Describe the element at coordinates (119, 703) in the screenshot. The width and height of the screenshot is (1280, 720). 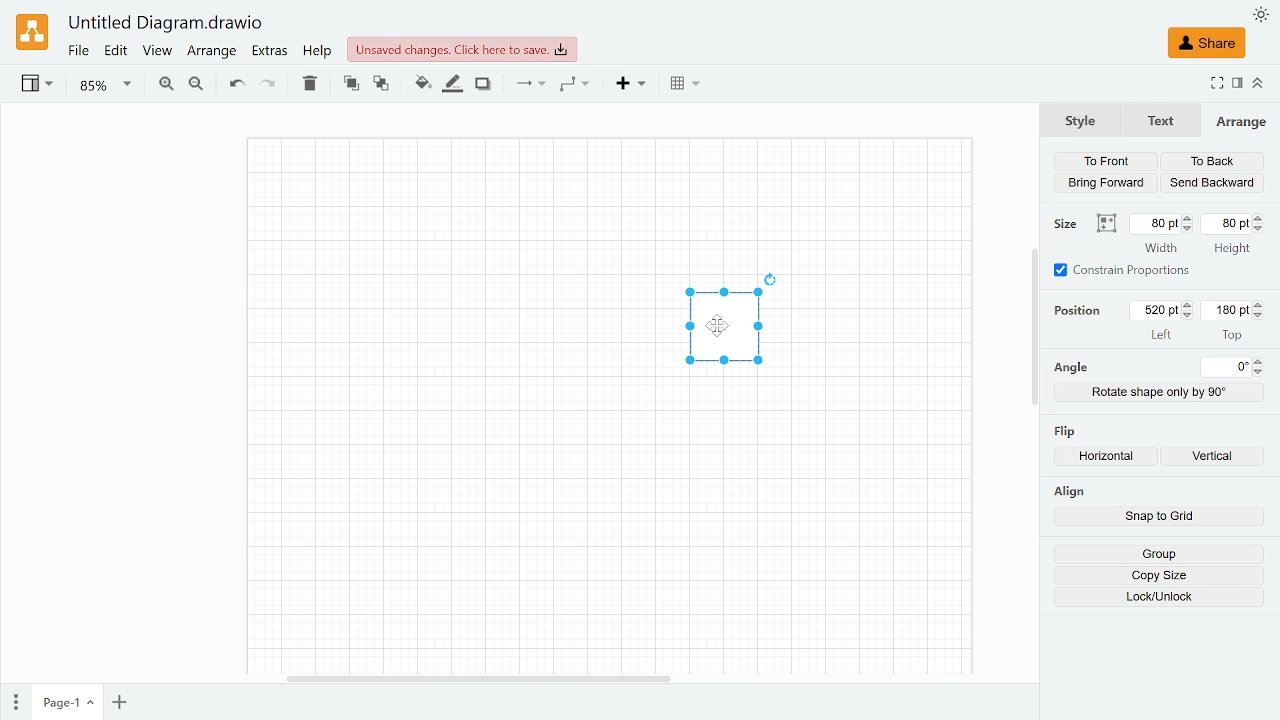
I see `Add page` at that location.